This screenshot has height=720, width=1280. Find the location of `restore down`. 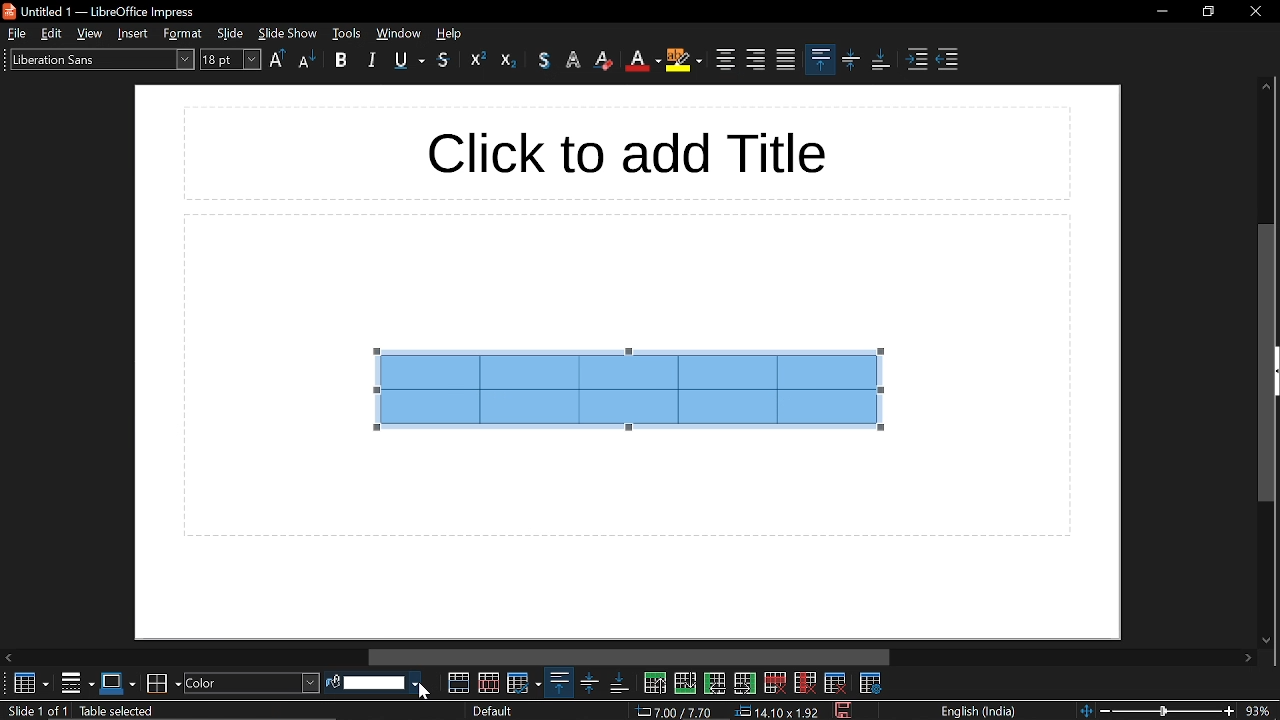

restore down is located at coordinates (1205, 14).